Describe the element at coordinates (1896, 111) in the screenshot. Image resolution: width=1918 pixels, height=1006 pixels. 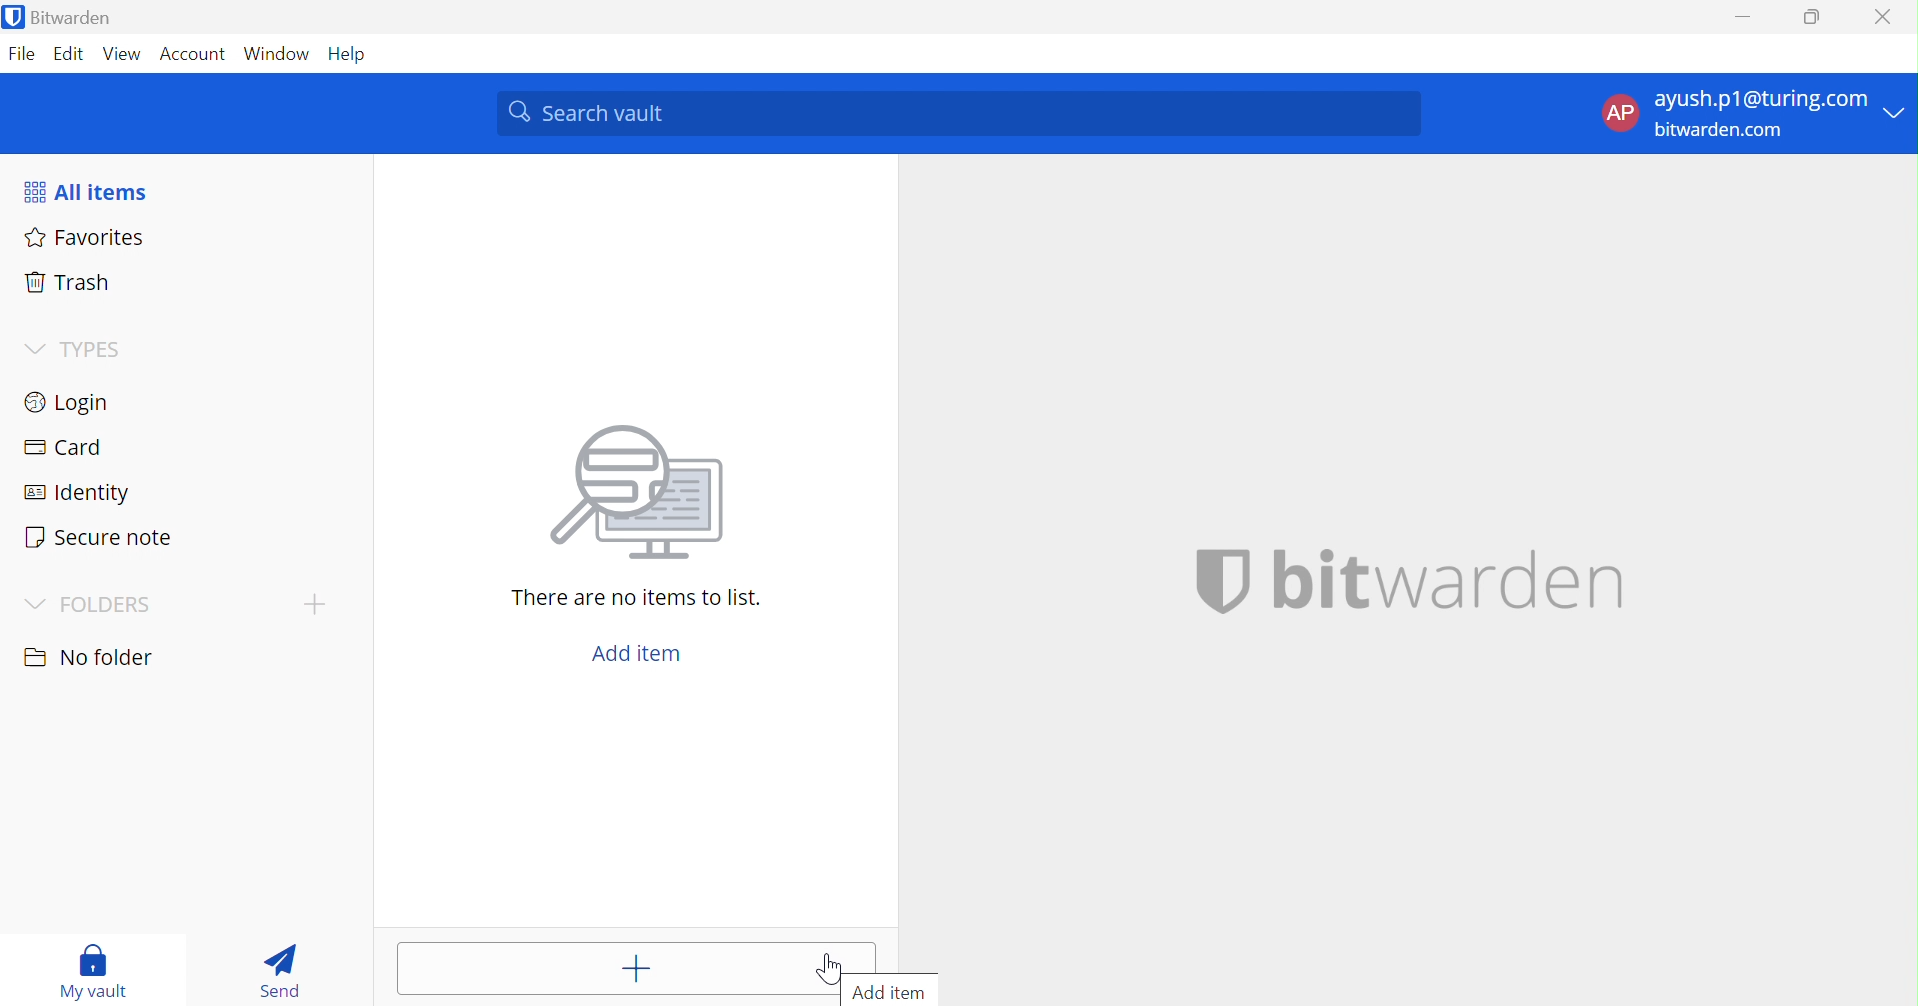
I see `Drop down` at that location.